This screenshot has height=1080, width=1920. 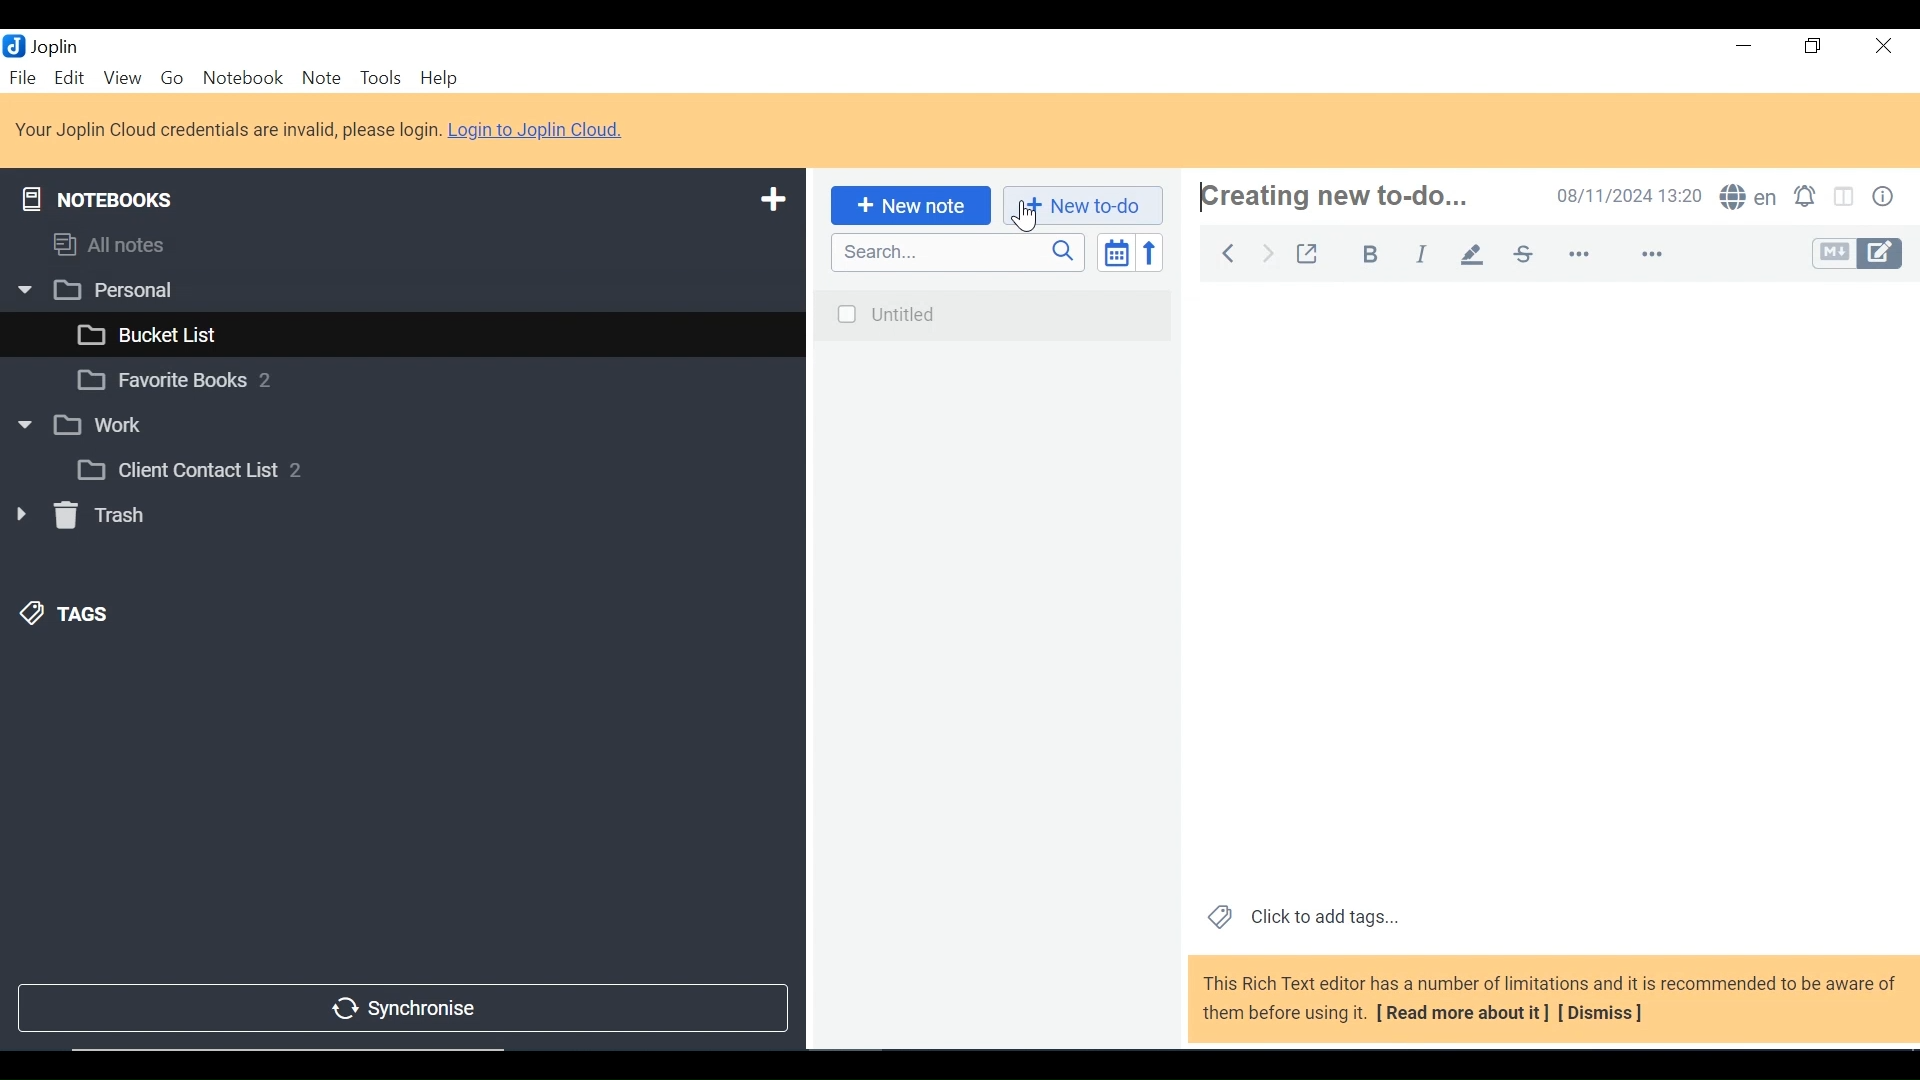 What do you see at coordinates (1881, 49) in the screenshot?
I see `Close` at bounding box center [1881, 49].